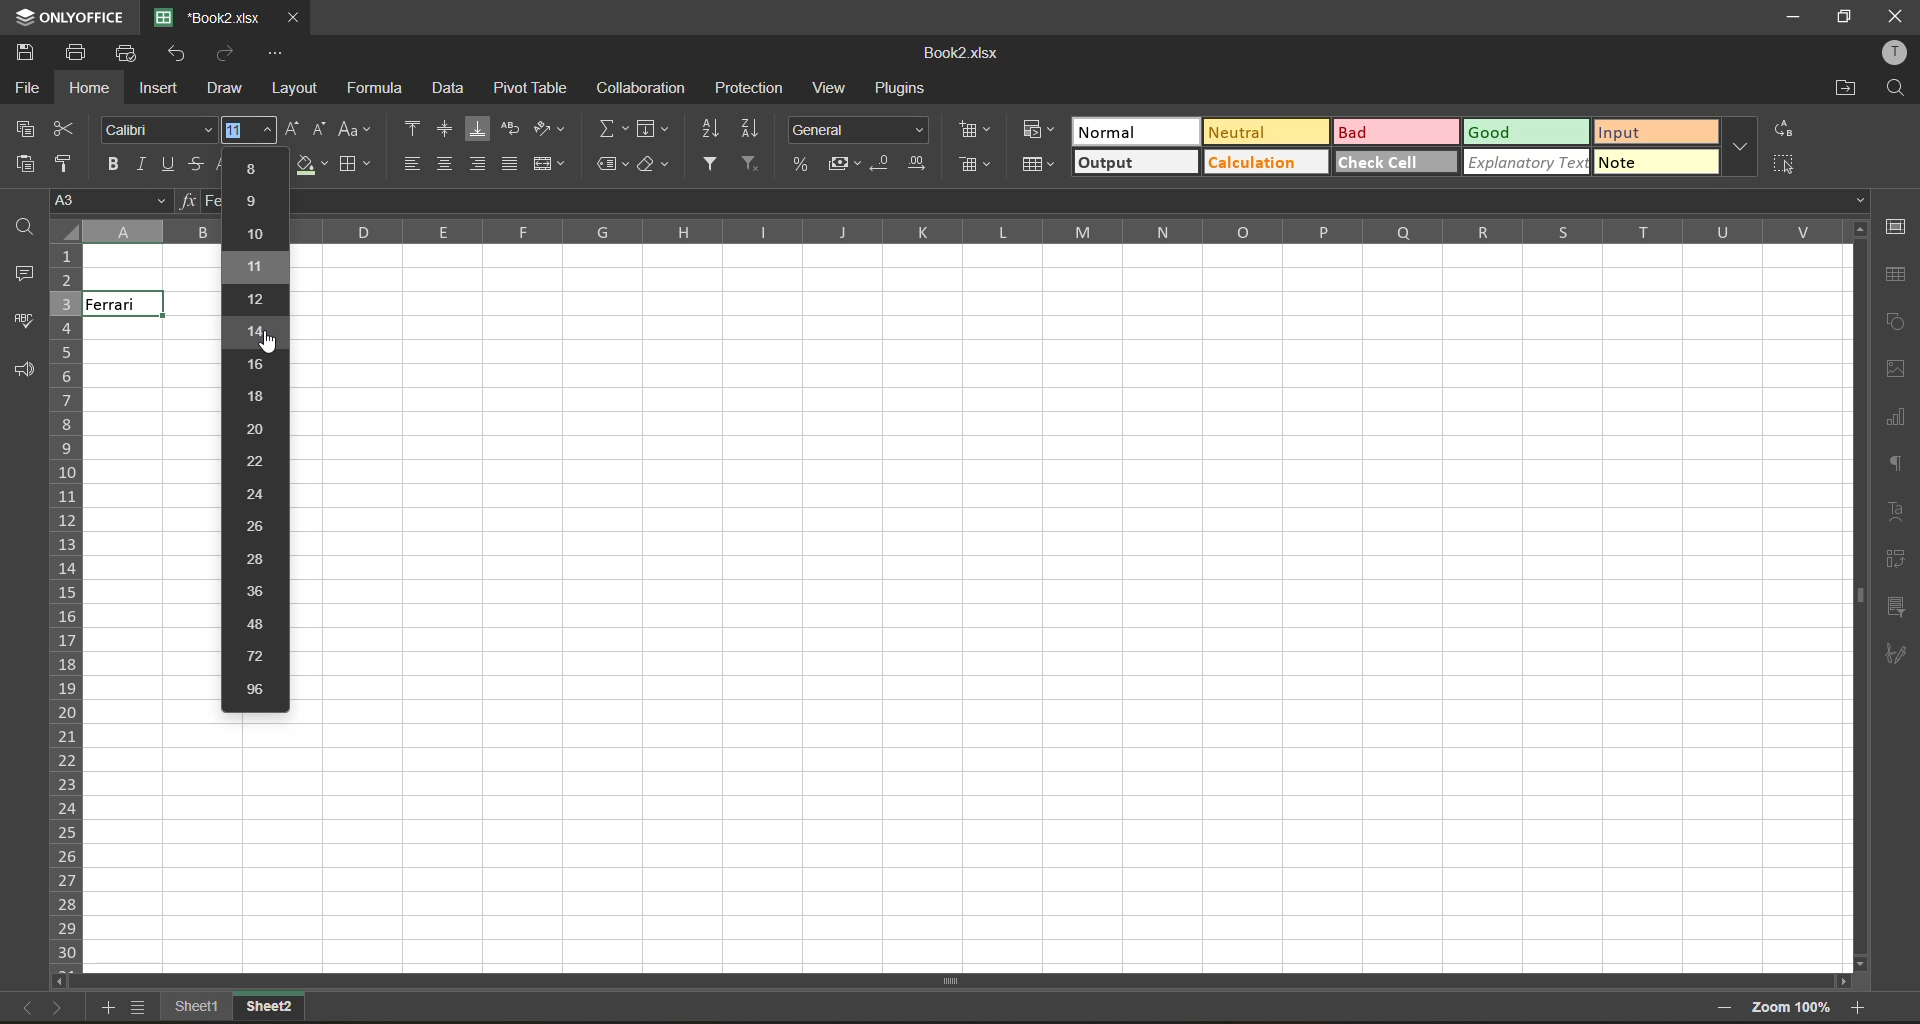  I want to click on decrease decimal, so click(878, 162).